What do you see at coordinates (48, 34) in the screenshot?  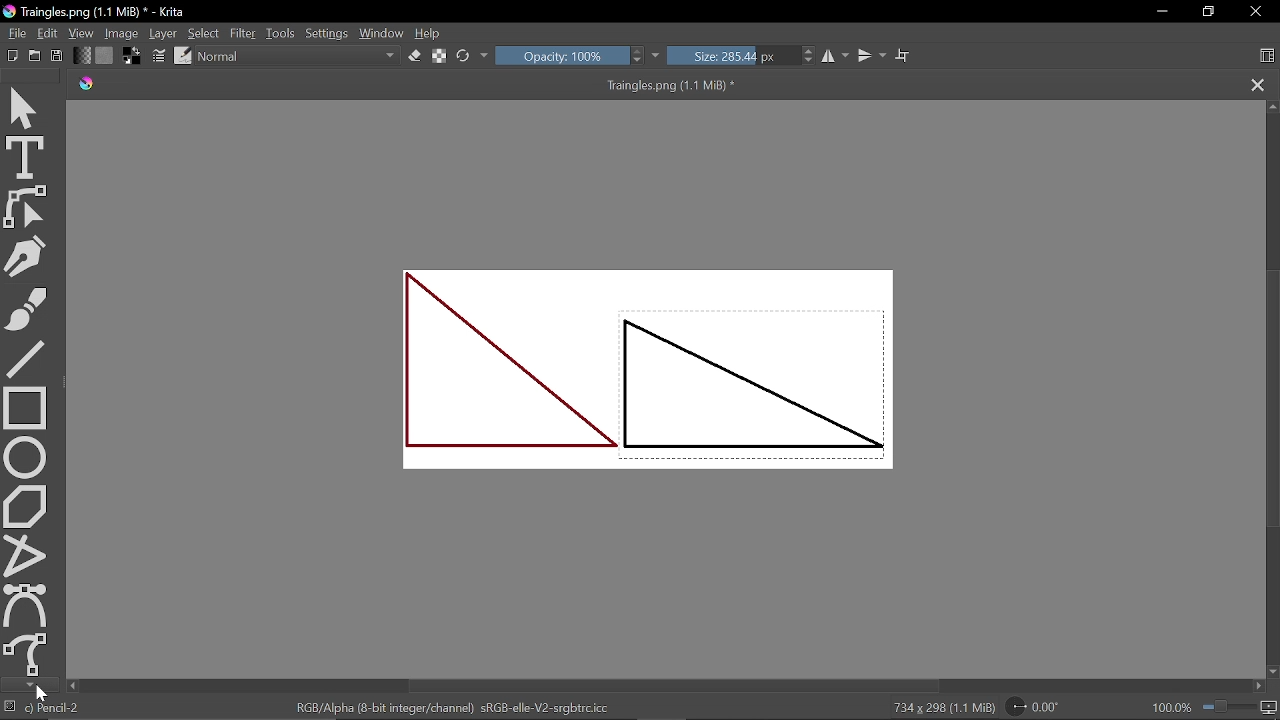 I see `Edit` at bounding box center [48, 34].